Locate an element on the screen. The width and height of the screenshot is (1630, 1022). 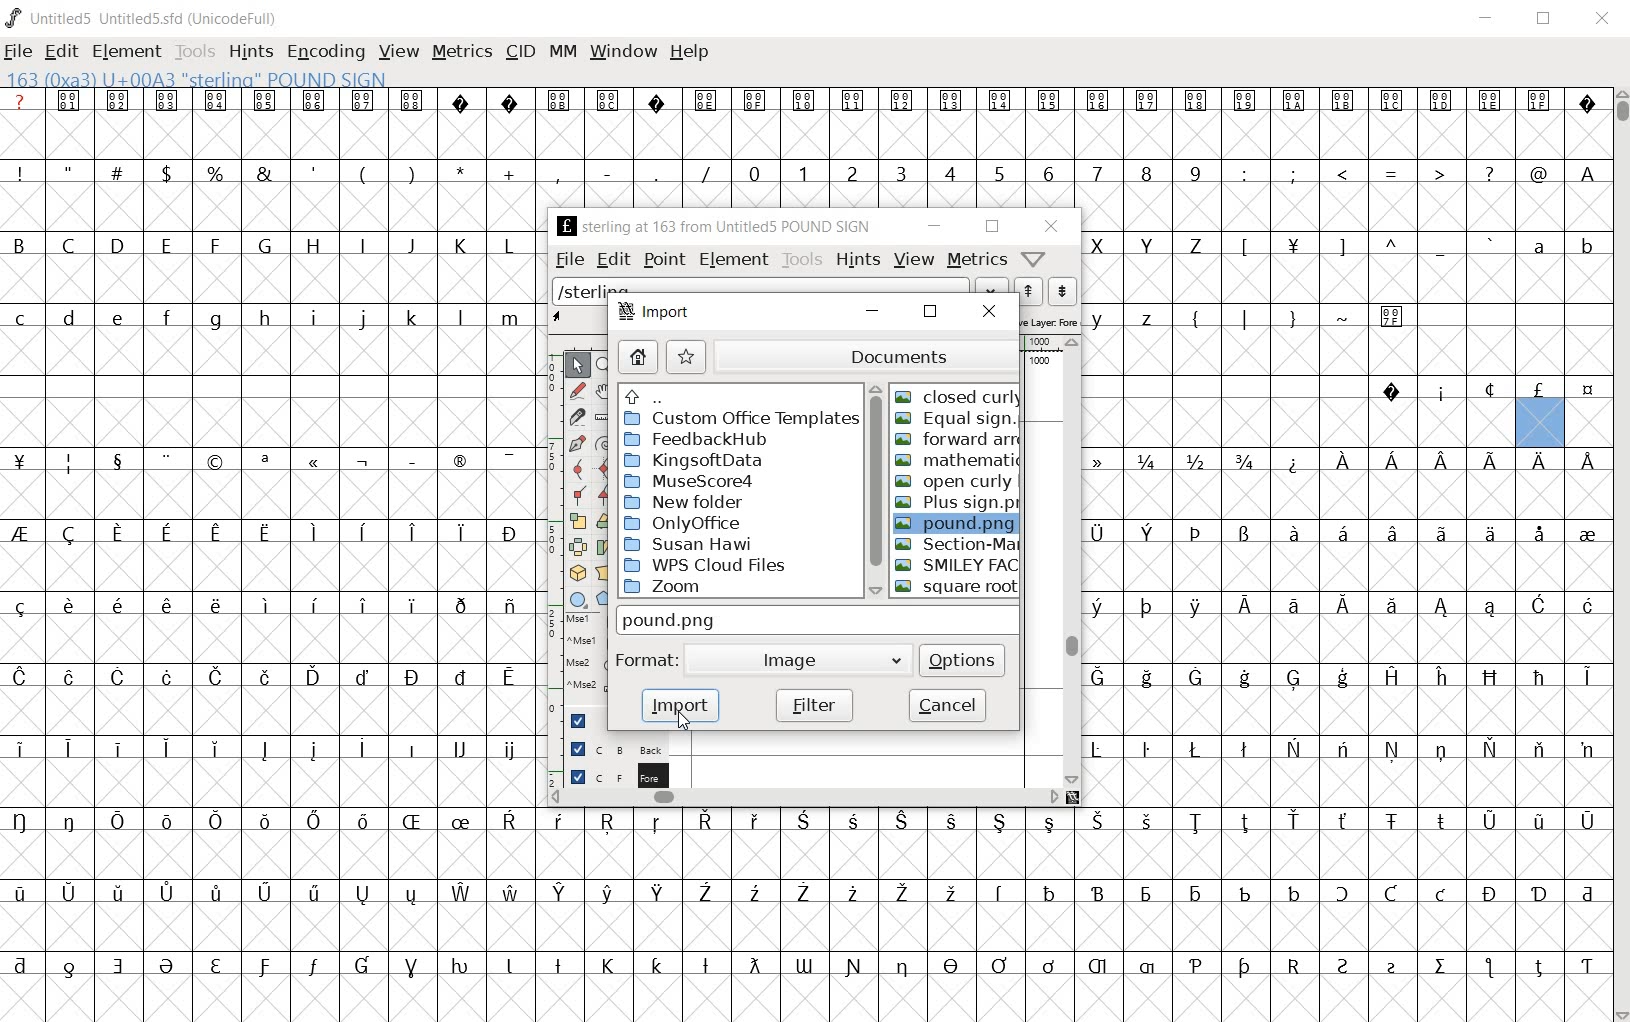
' is located at coordinates (315, 174).